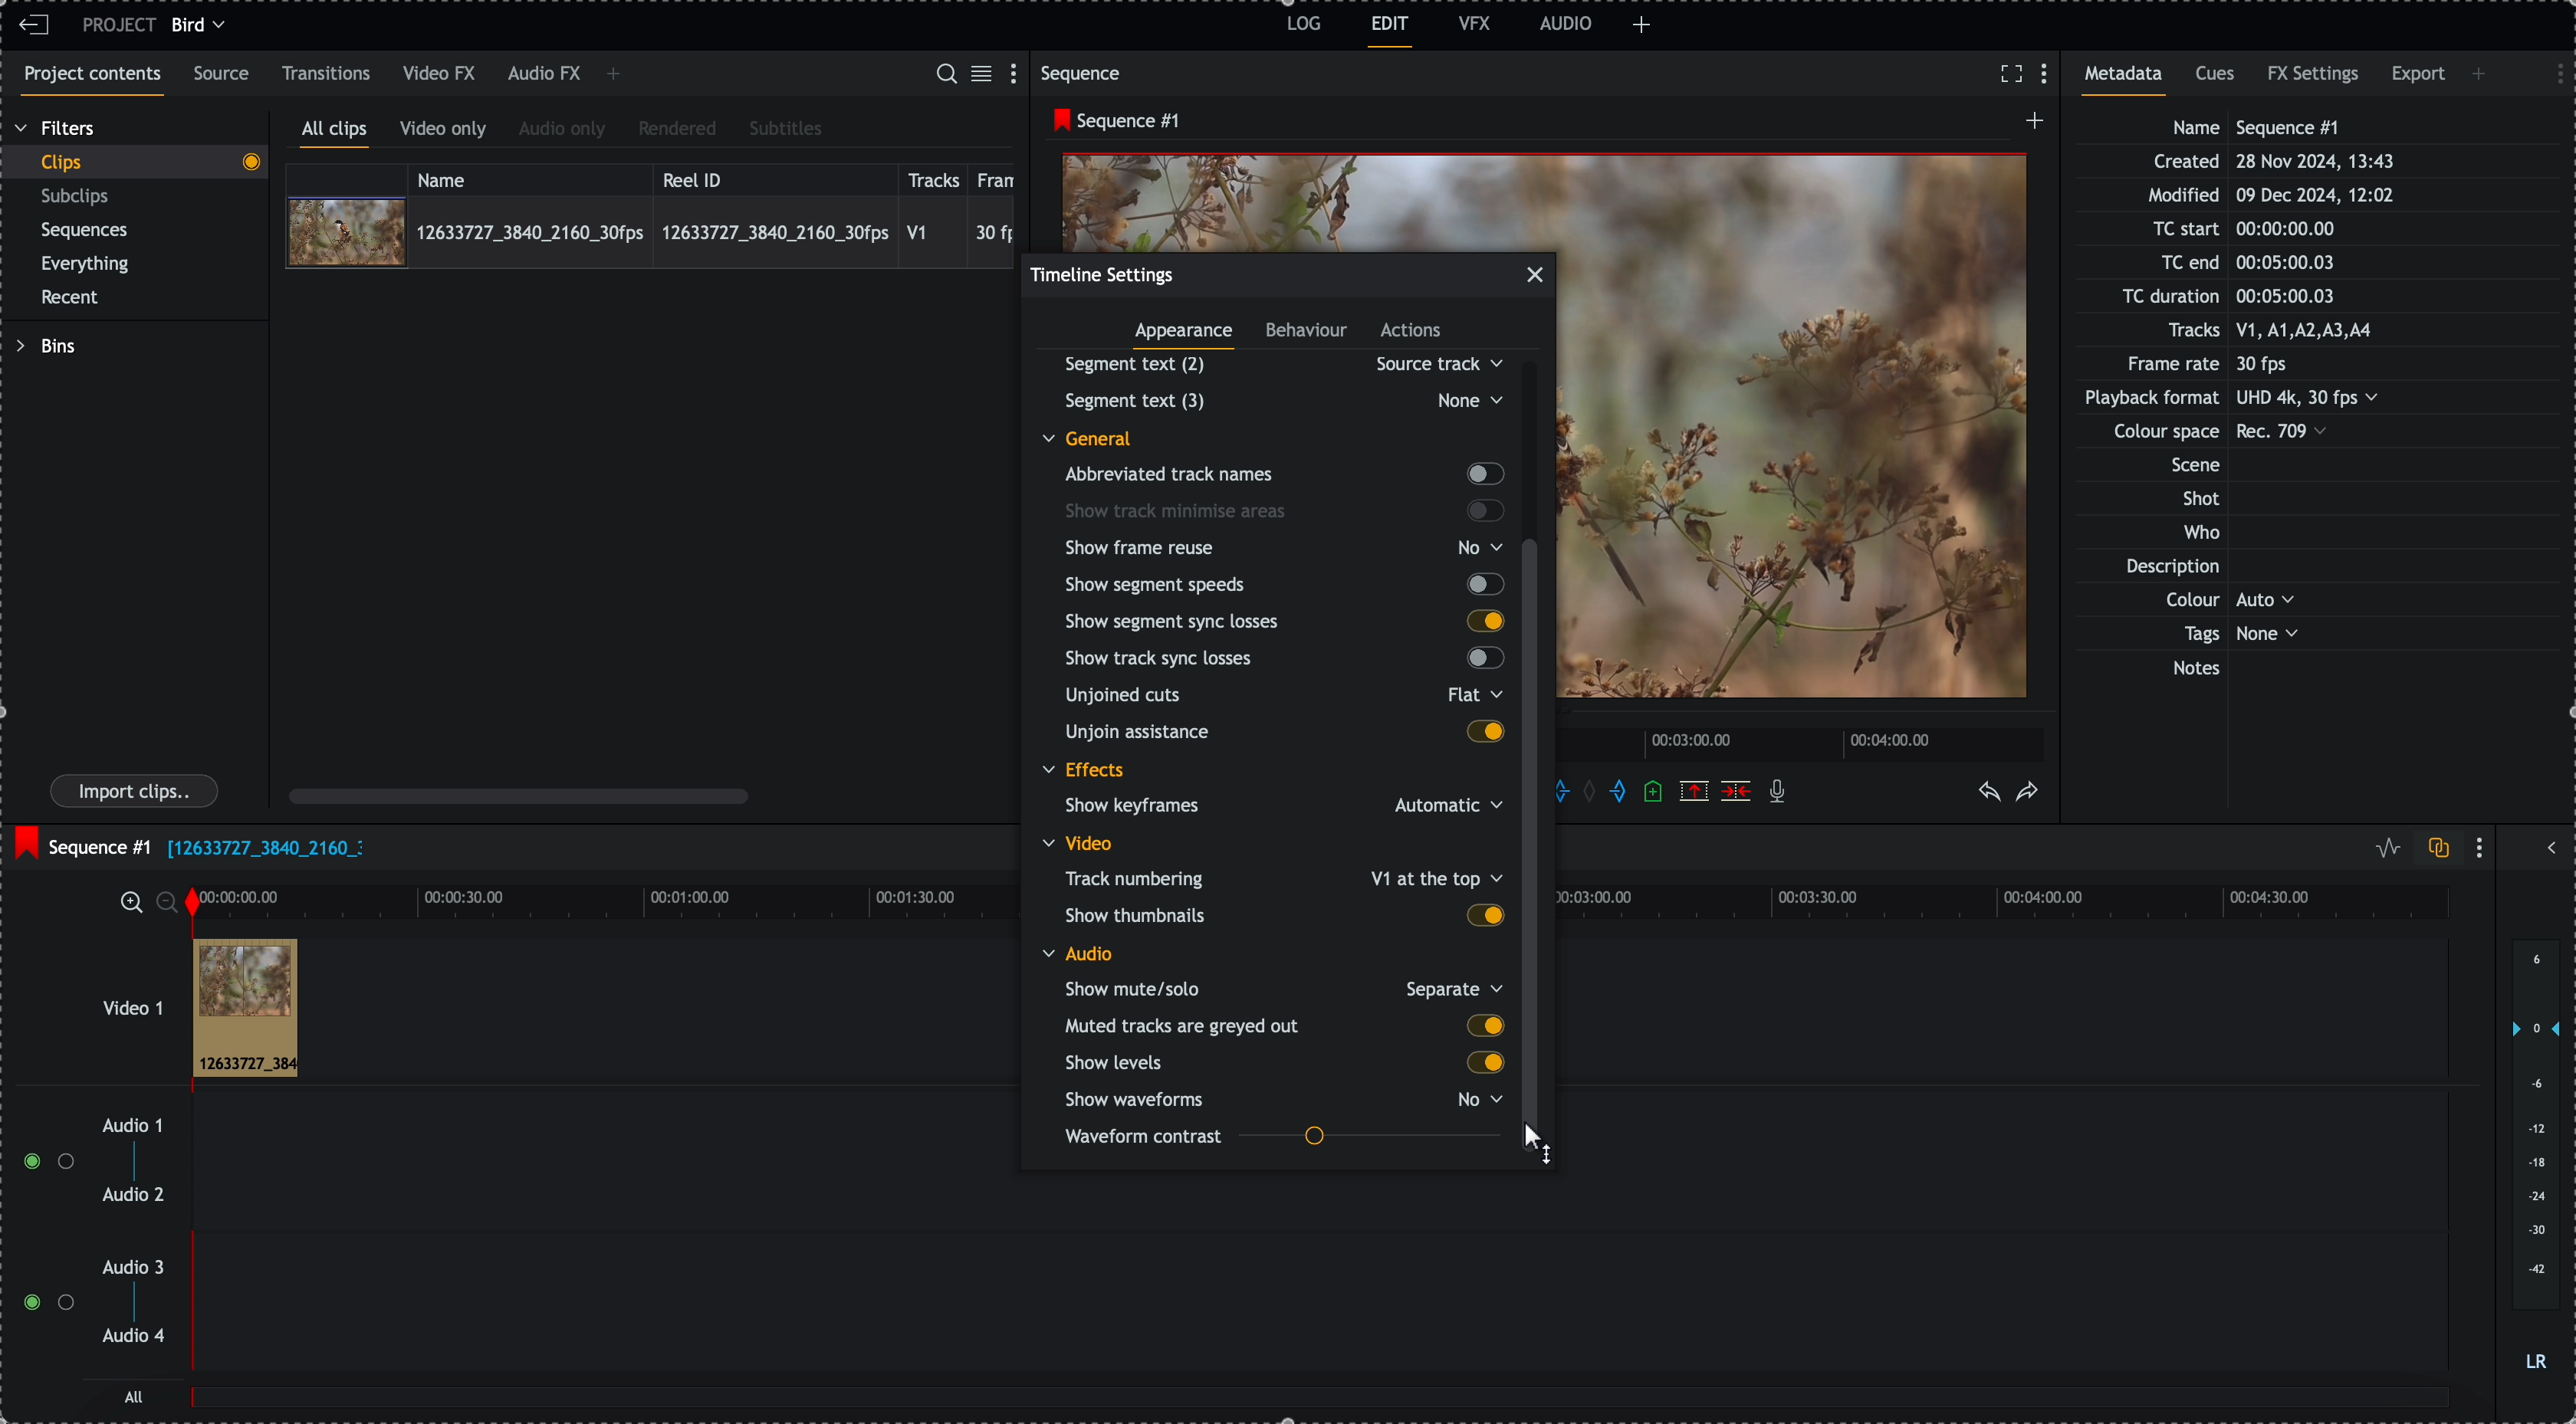 The image size is (2576, 1424). I want to click on show segment speeds, so click(1282, 584).